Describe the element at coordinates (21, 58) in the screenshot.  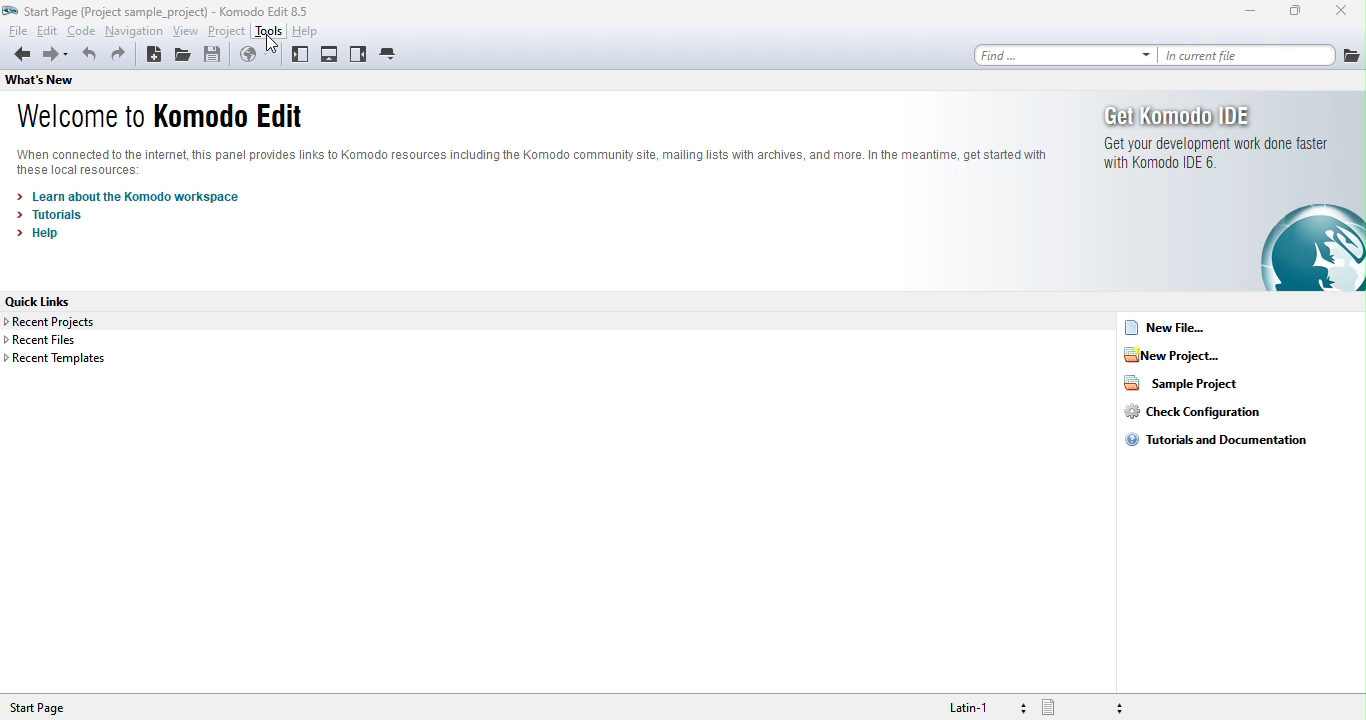
I see `back` at that location.